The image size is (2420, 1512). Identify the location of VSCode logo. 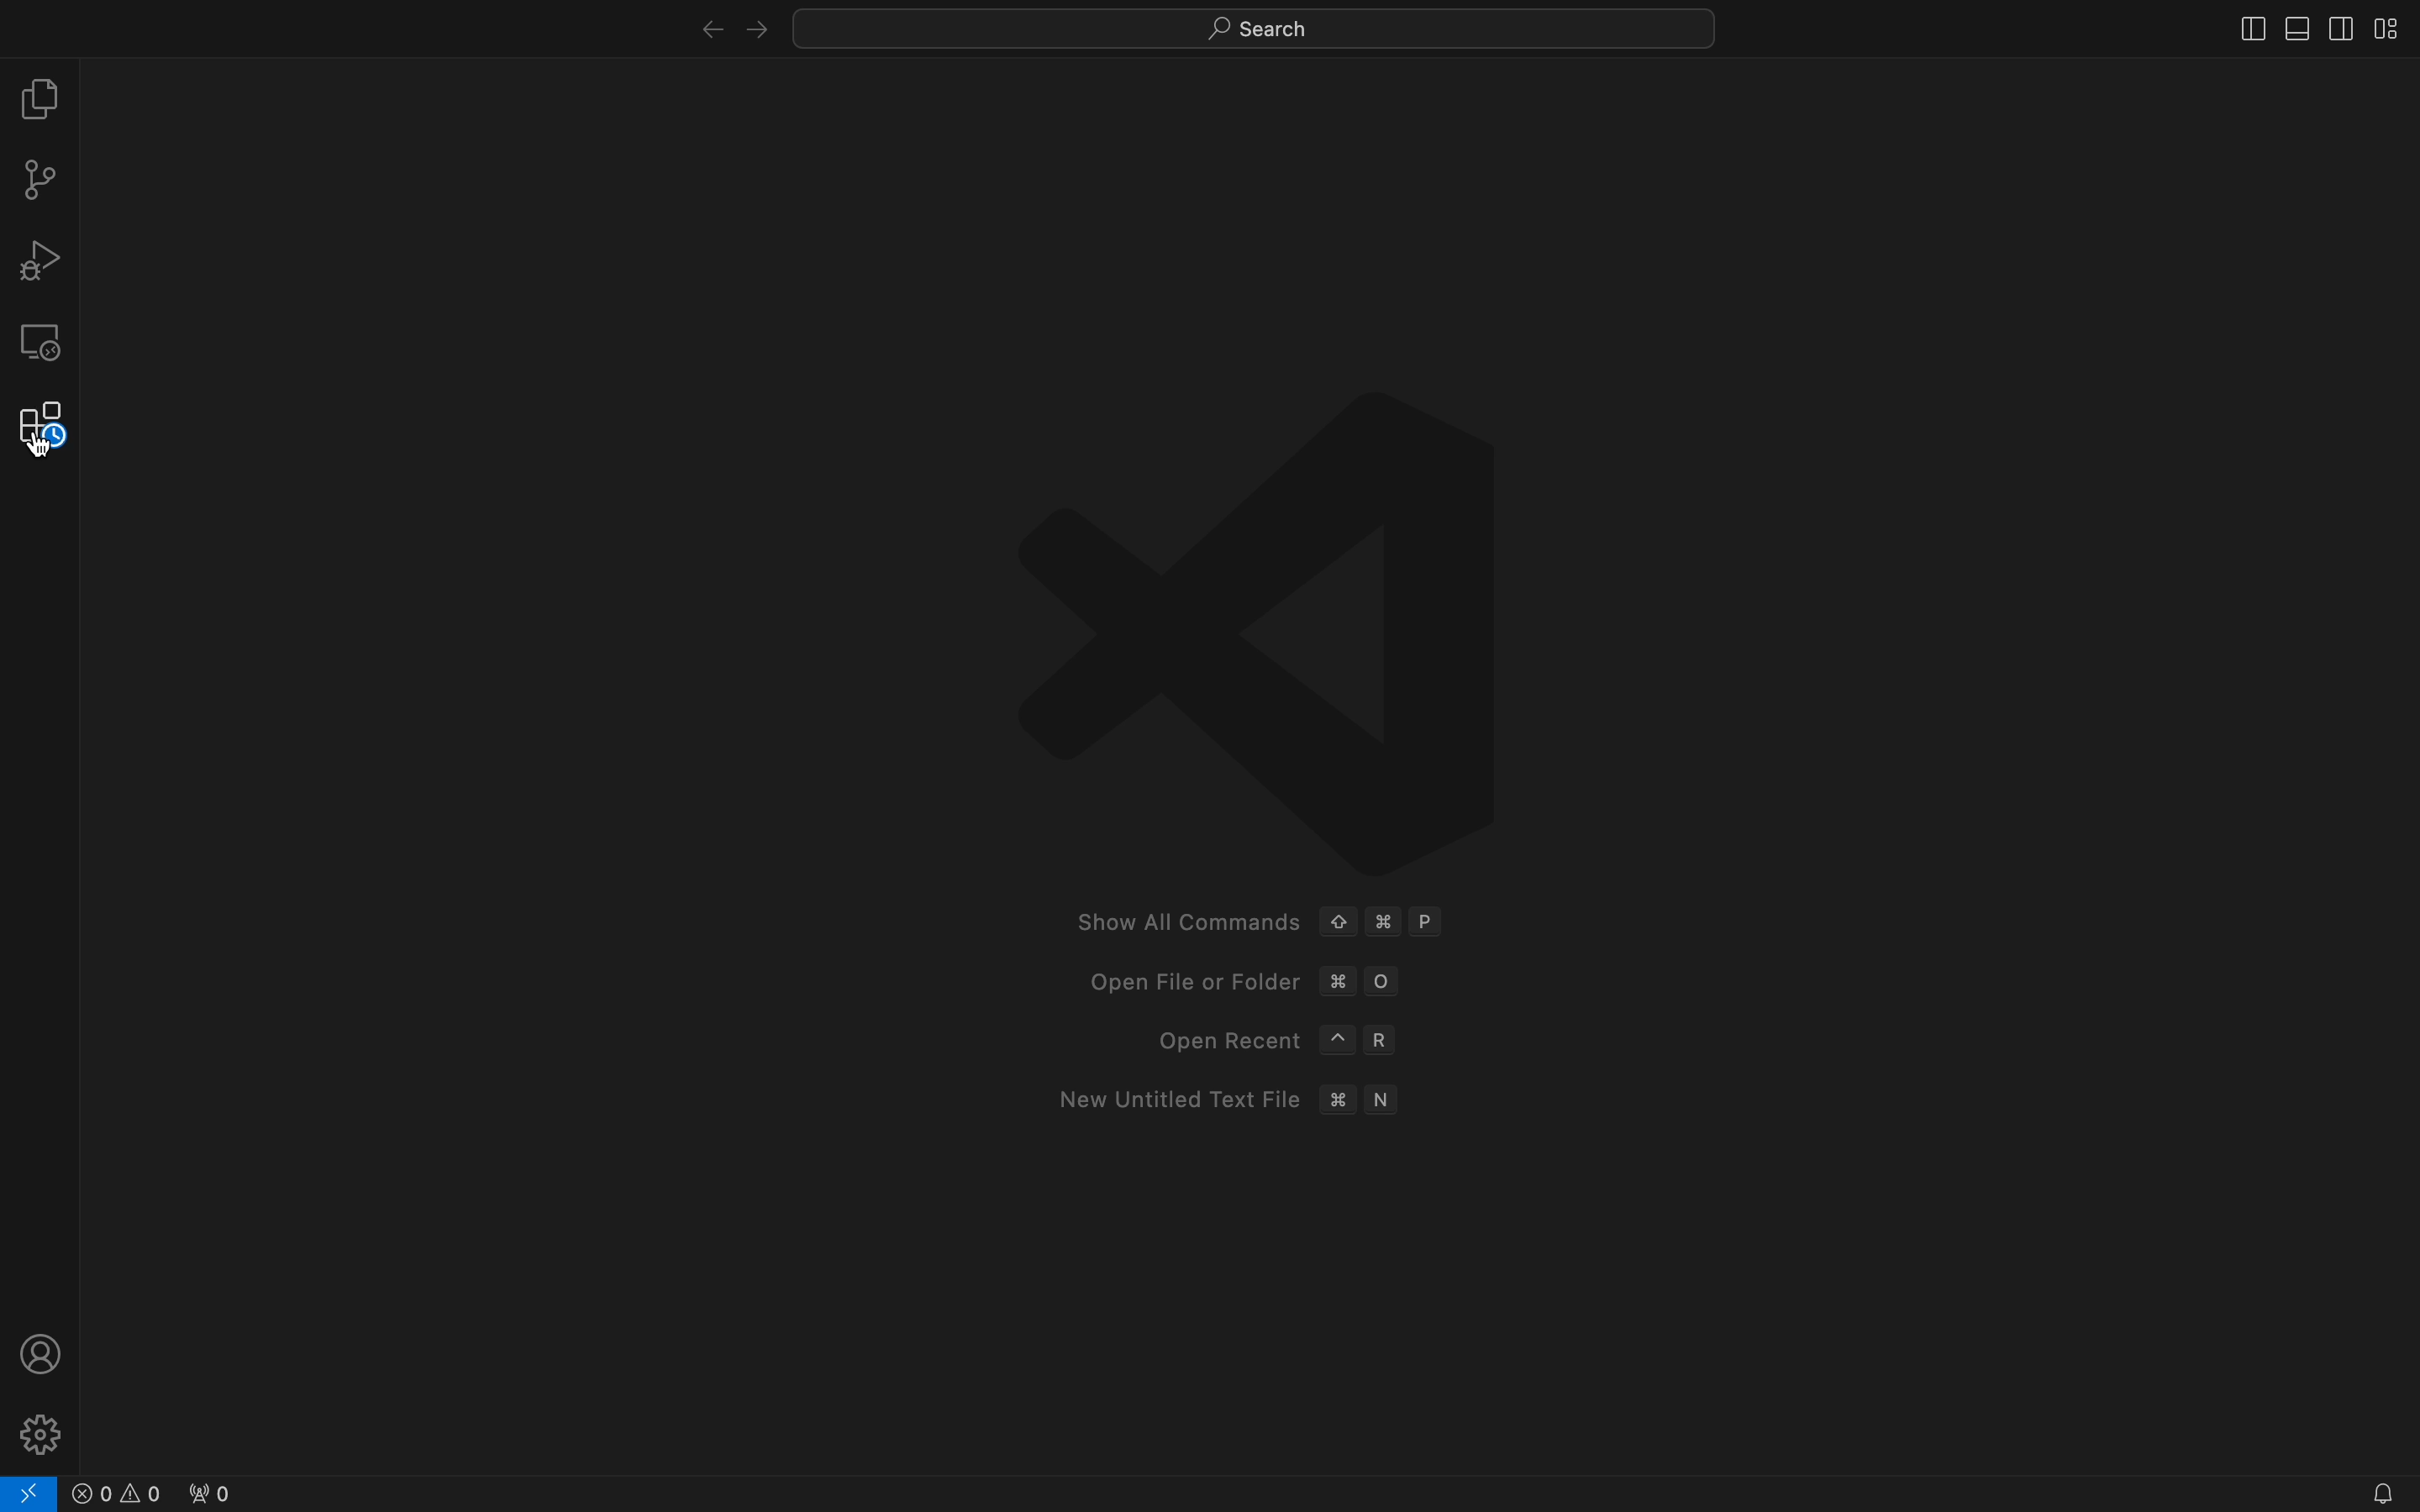
(1269, 628).